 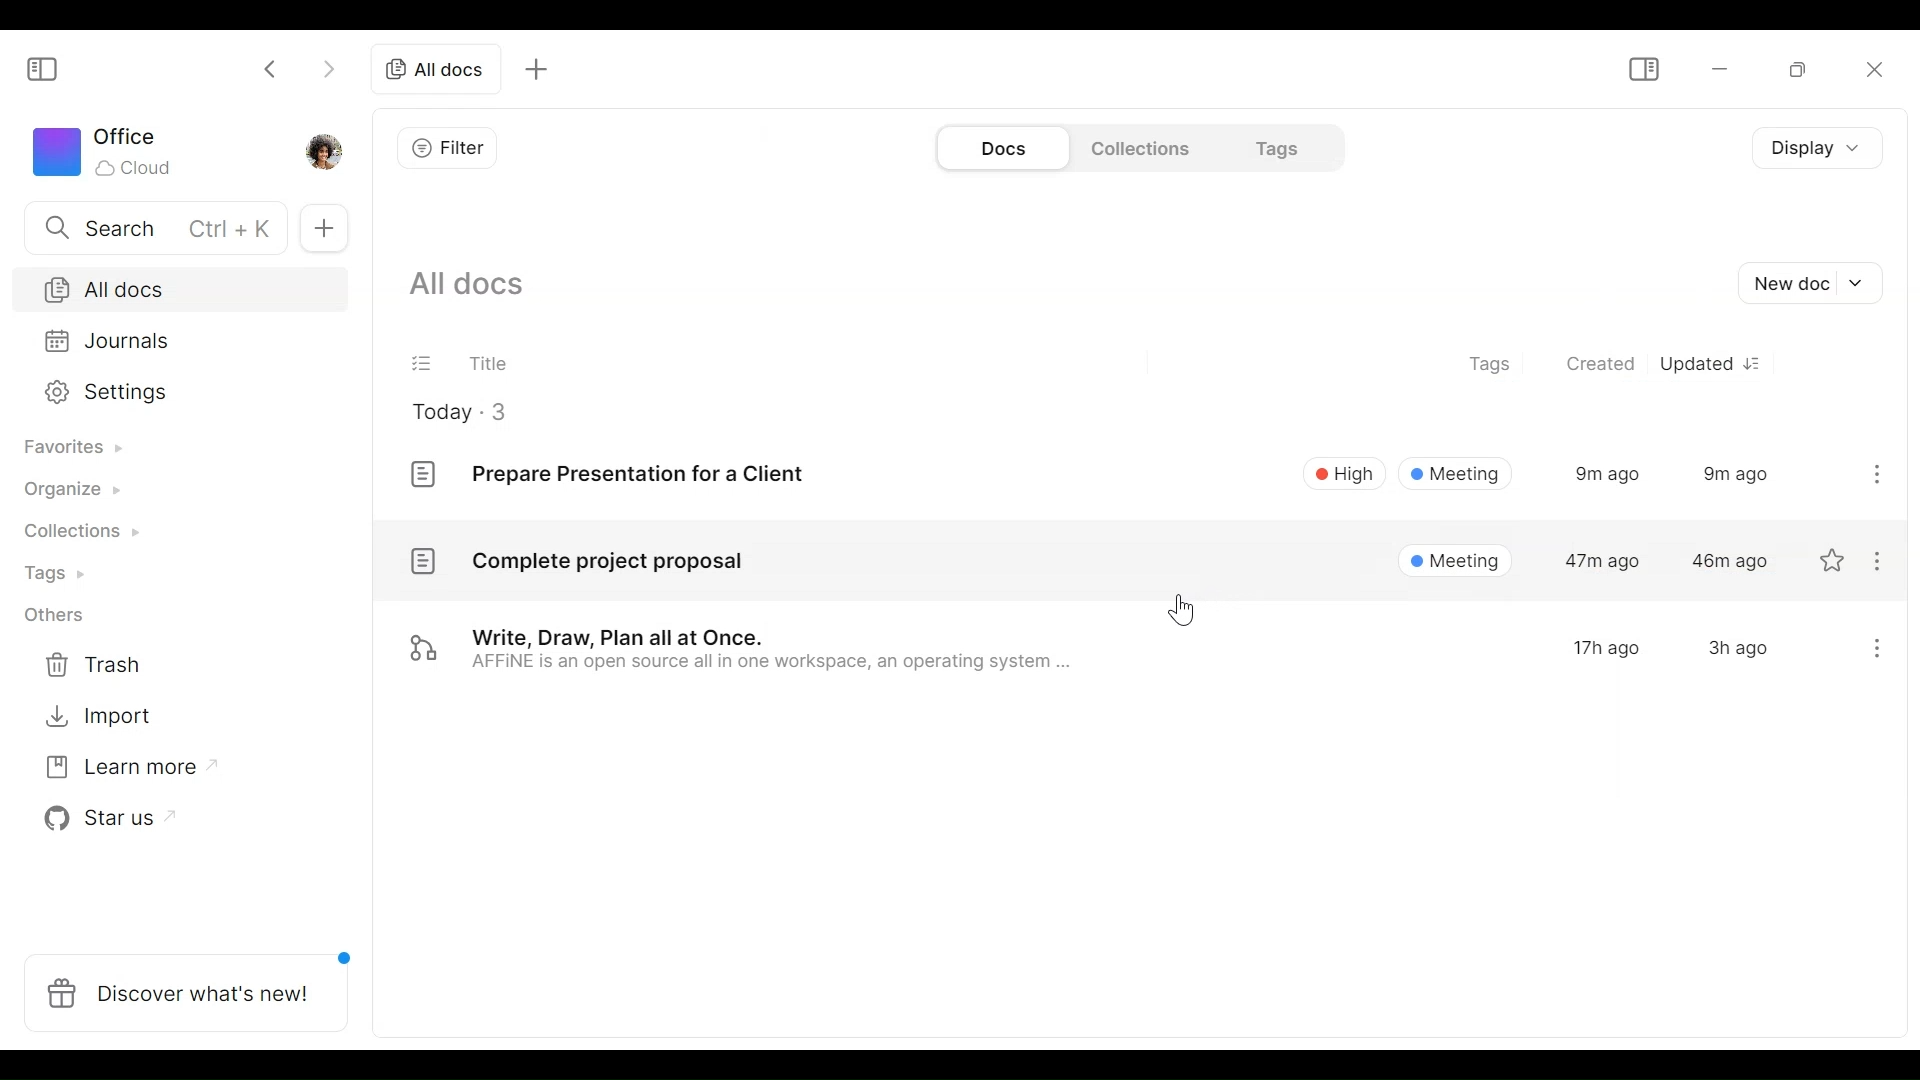 I want to click on Show/Hide Sidebar, so click(x=51, y=70).